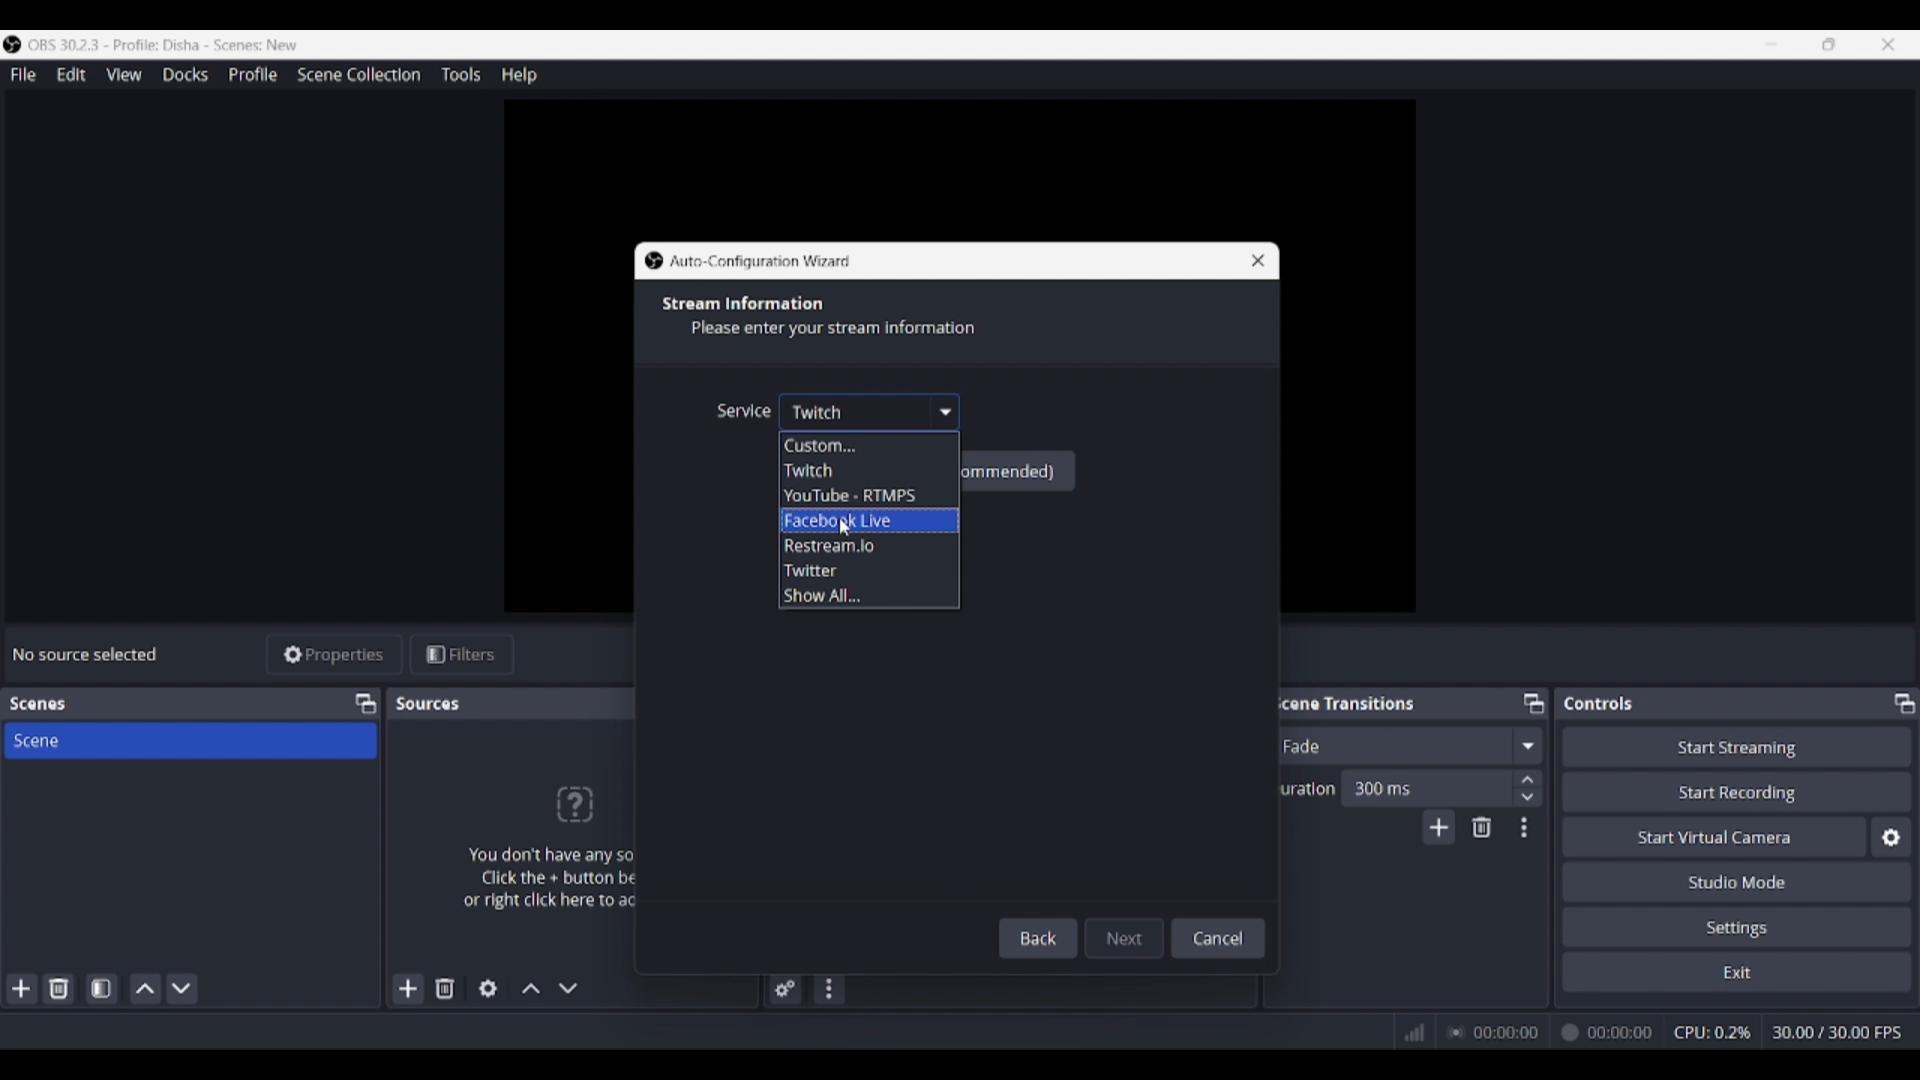 This screenshot has height=1080, width=1920. What do you see at coordinates (1302, 788) in the screenshot?
I see `Indicates duration` at bounding box center [1302, 788].